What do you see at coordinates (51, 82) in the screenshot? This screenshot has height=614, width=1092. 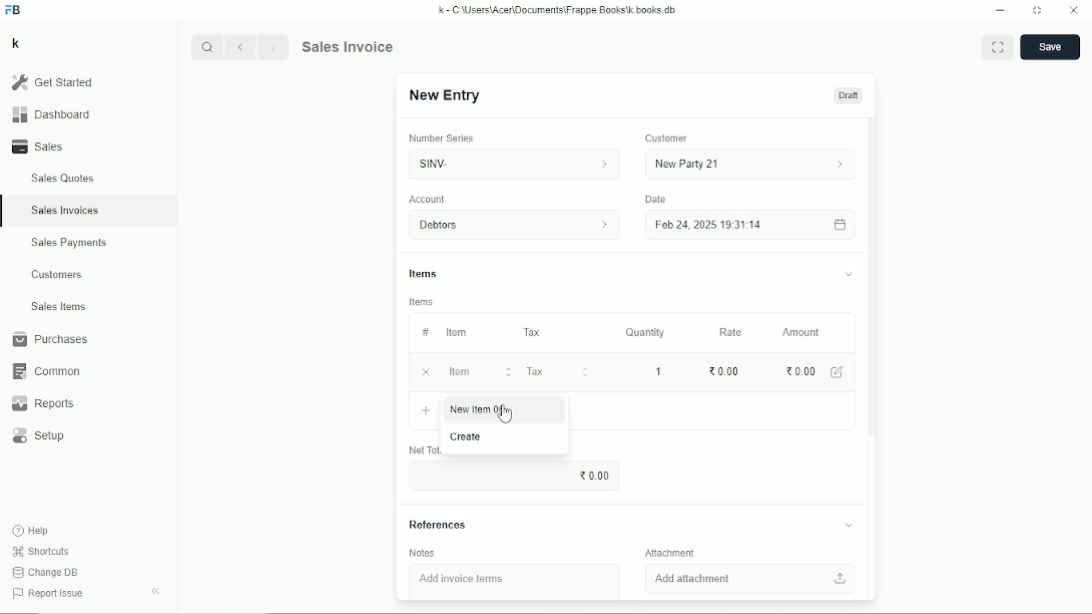 I see `Get started` at bounding box center [51, 82].